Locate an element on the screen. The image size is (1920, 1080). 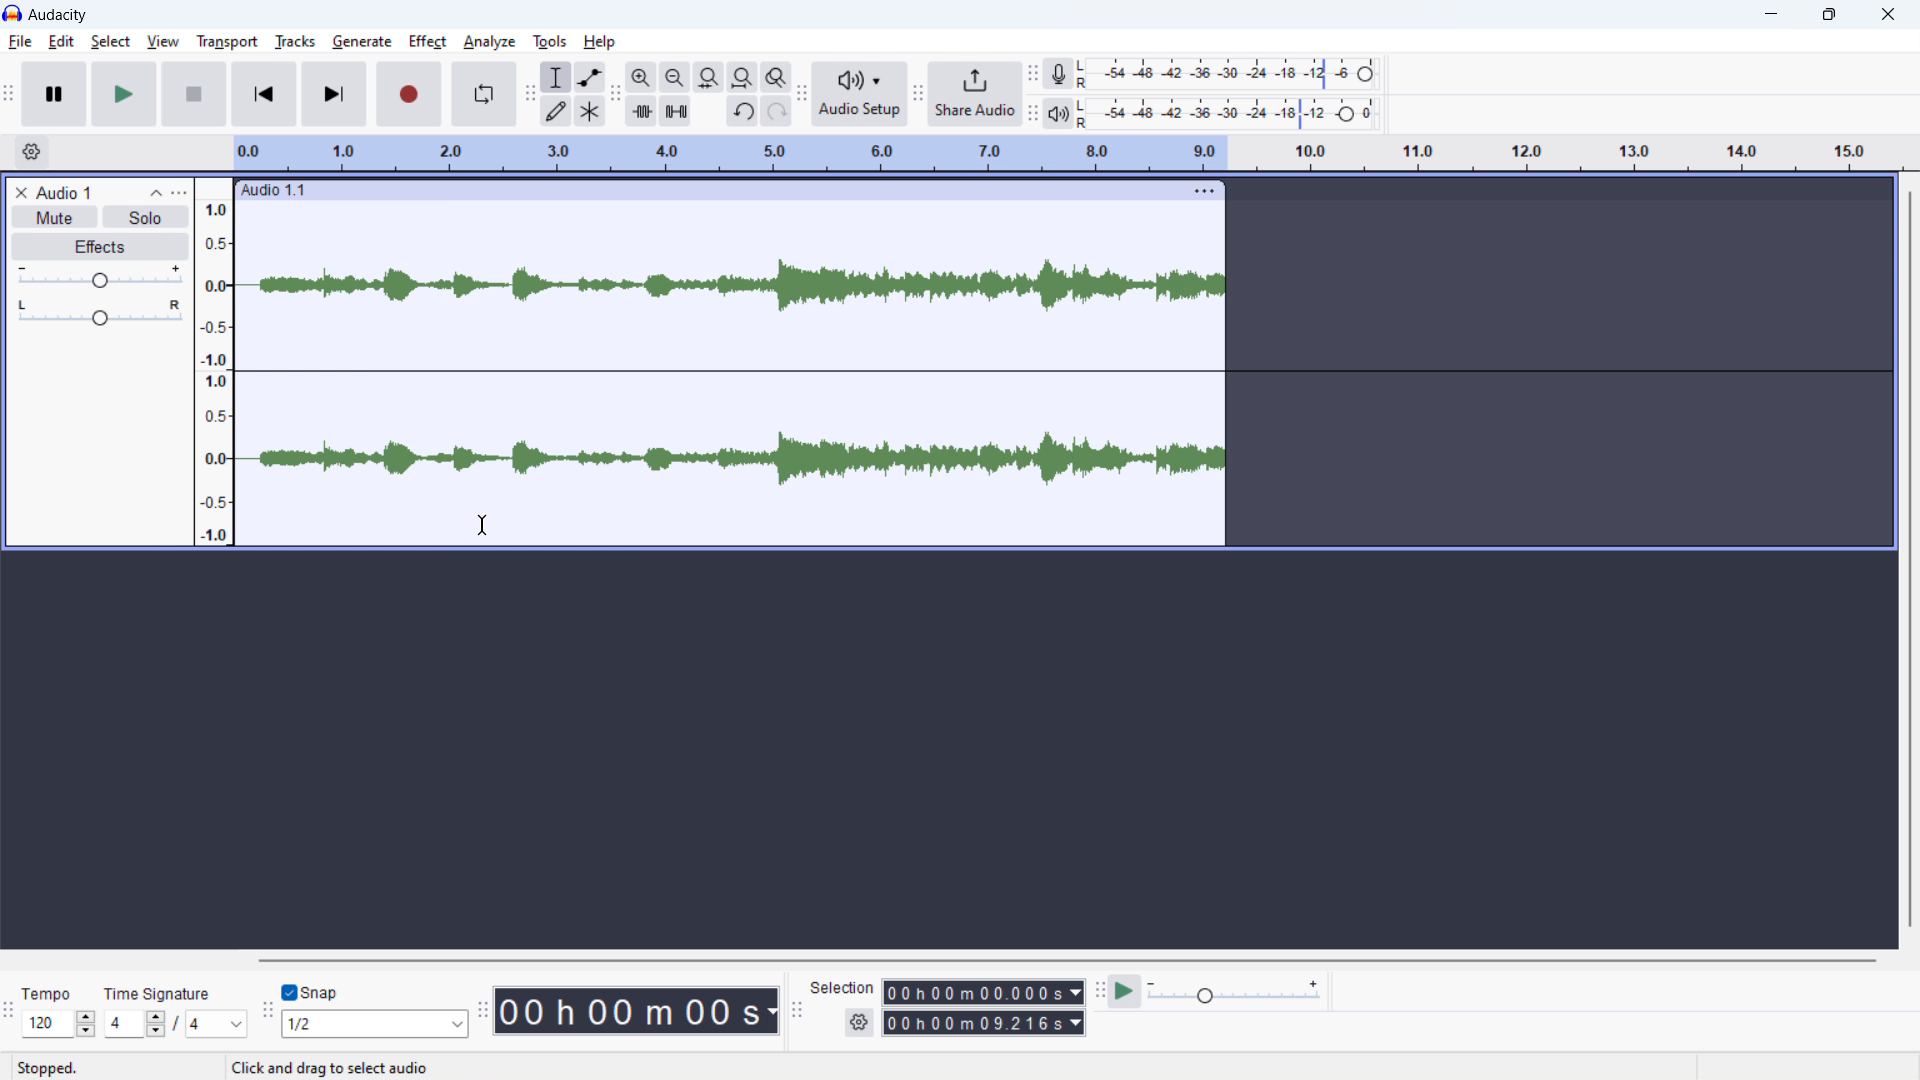
tracks is located at coordinates (295, 42).